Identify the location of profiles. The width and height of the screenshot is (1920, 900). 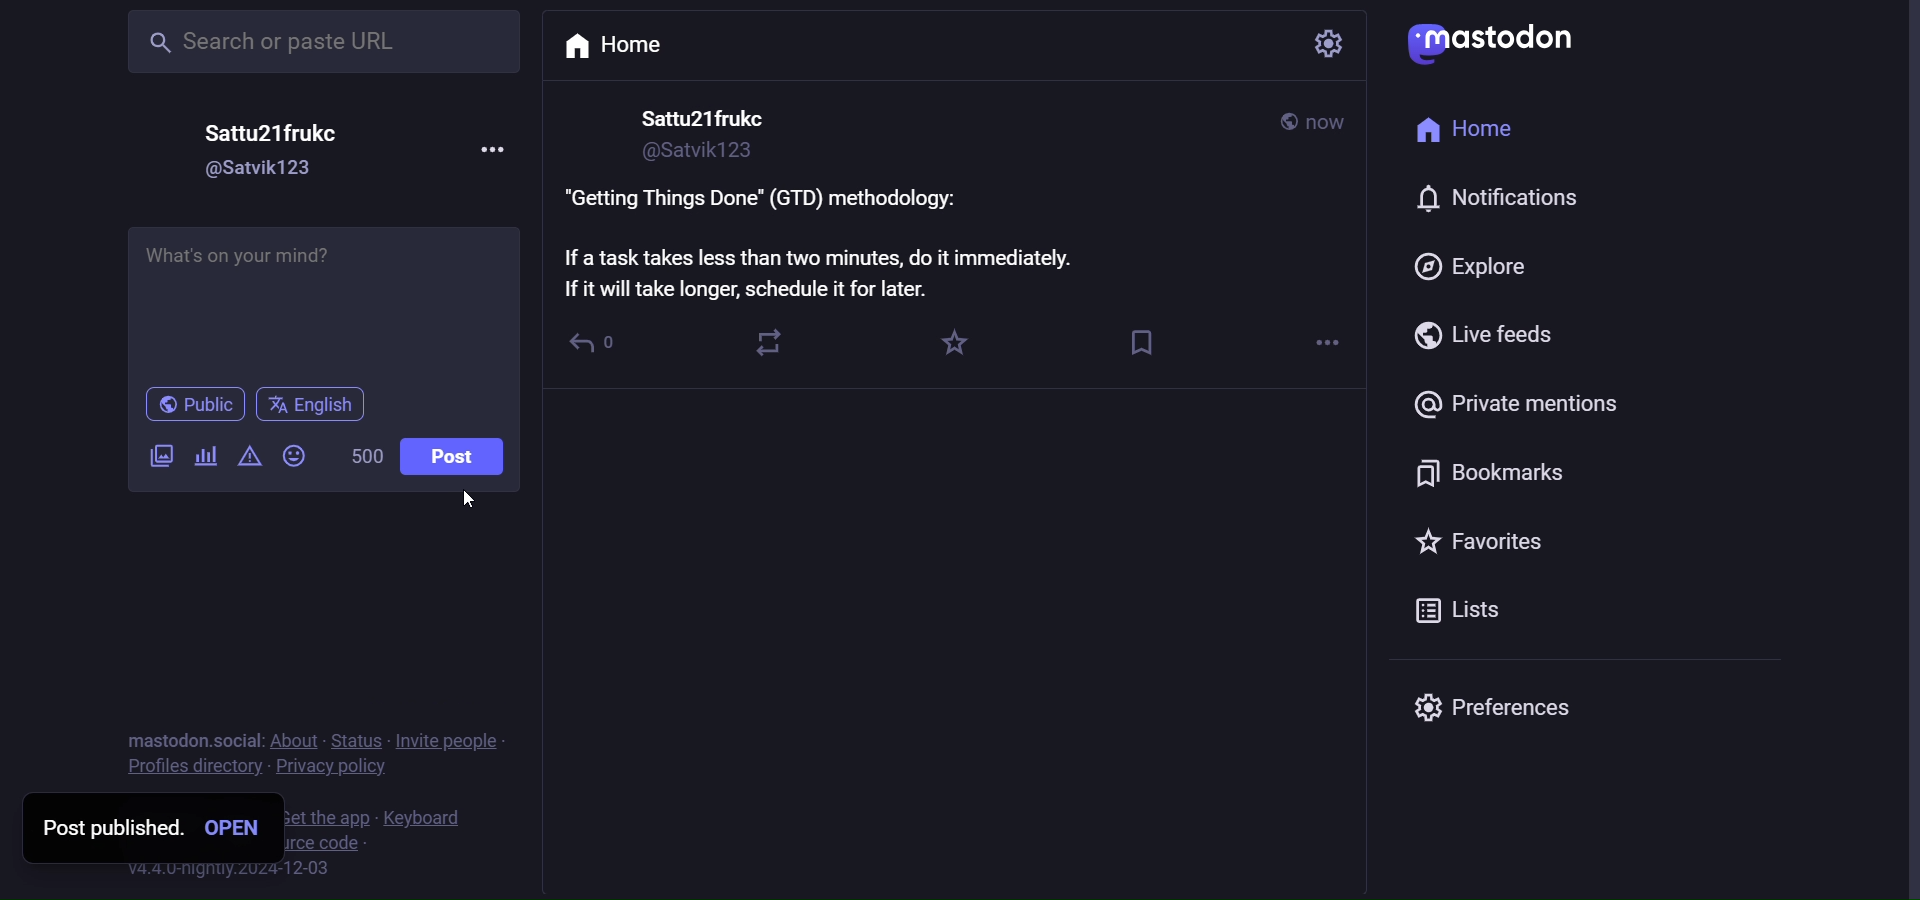
(195, 767).